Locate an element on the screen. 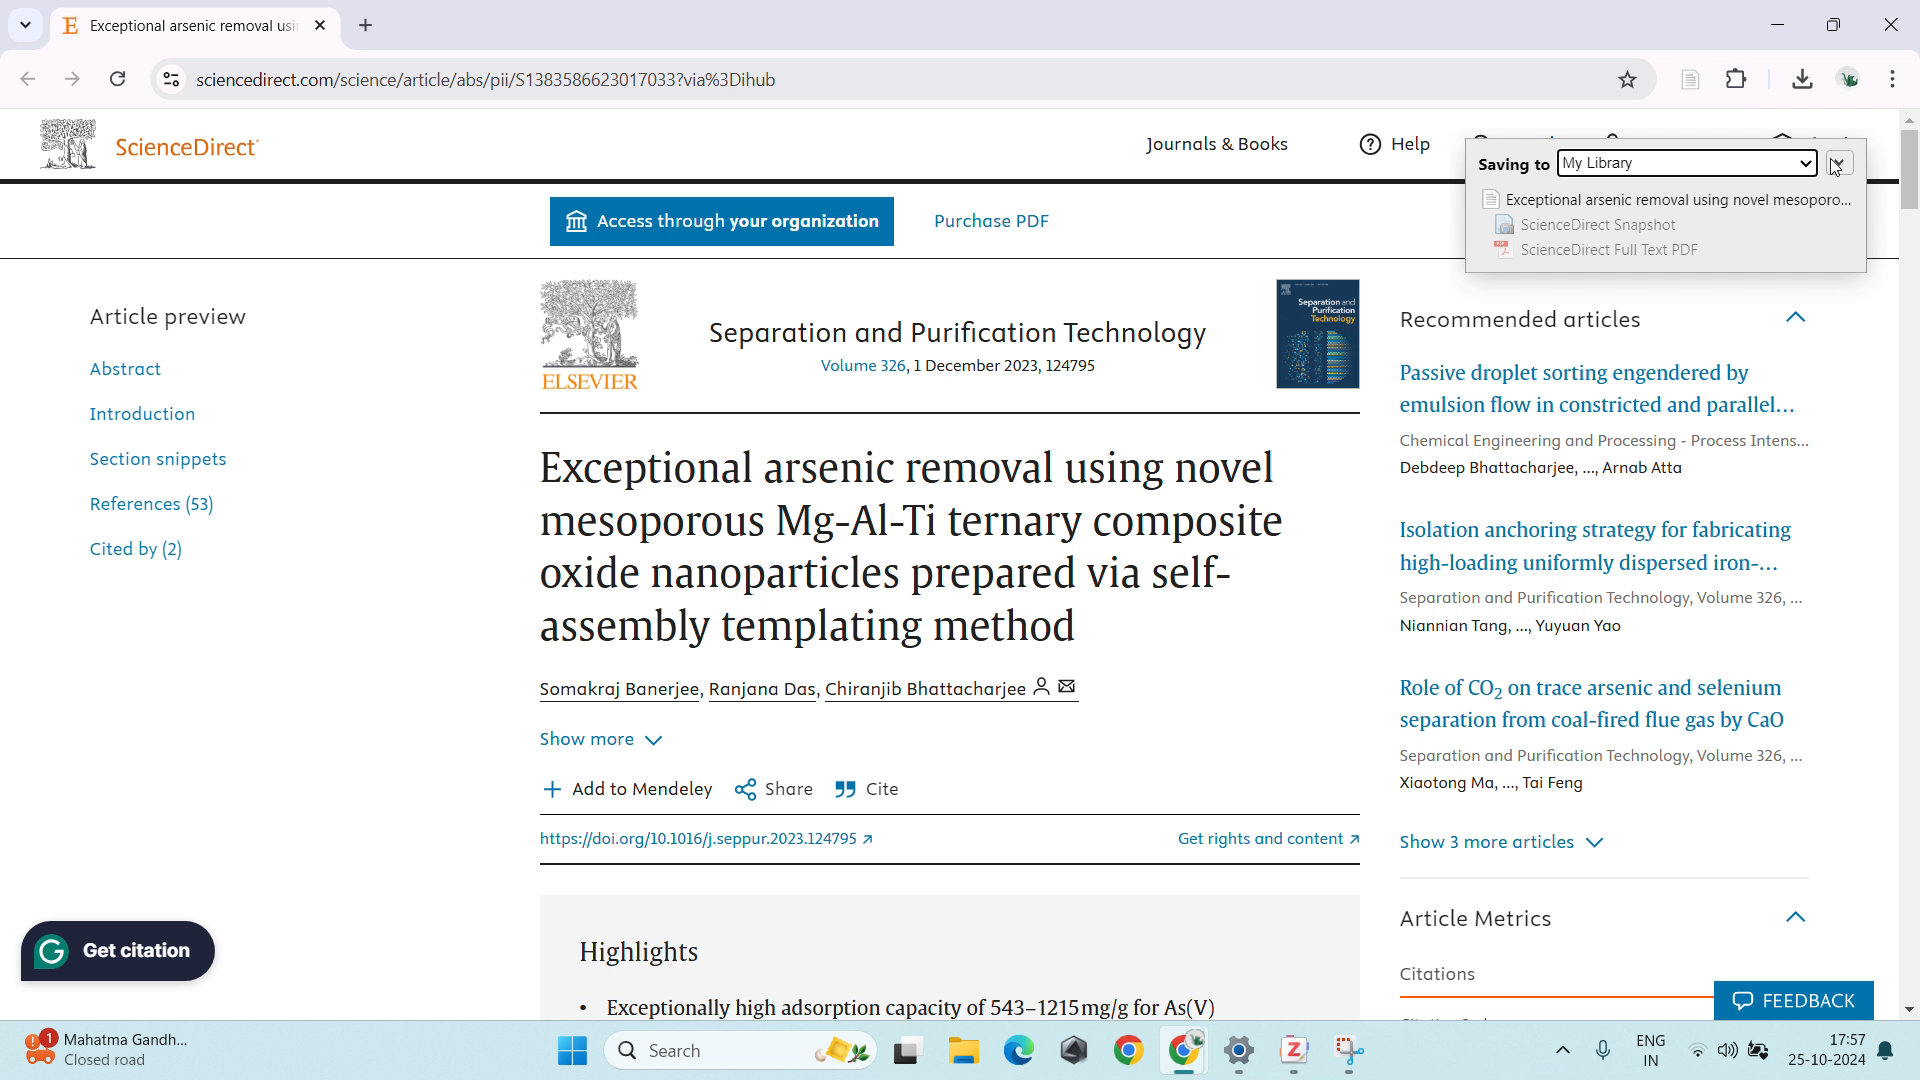 The width and height of the screenshot is (1920, 1080). Abstract is located at coordinates (136, 367).